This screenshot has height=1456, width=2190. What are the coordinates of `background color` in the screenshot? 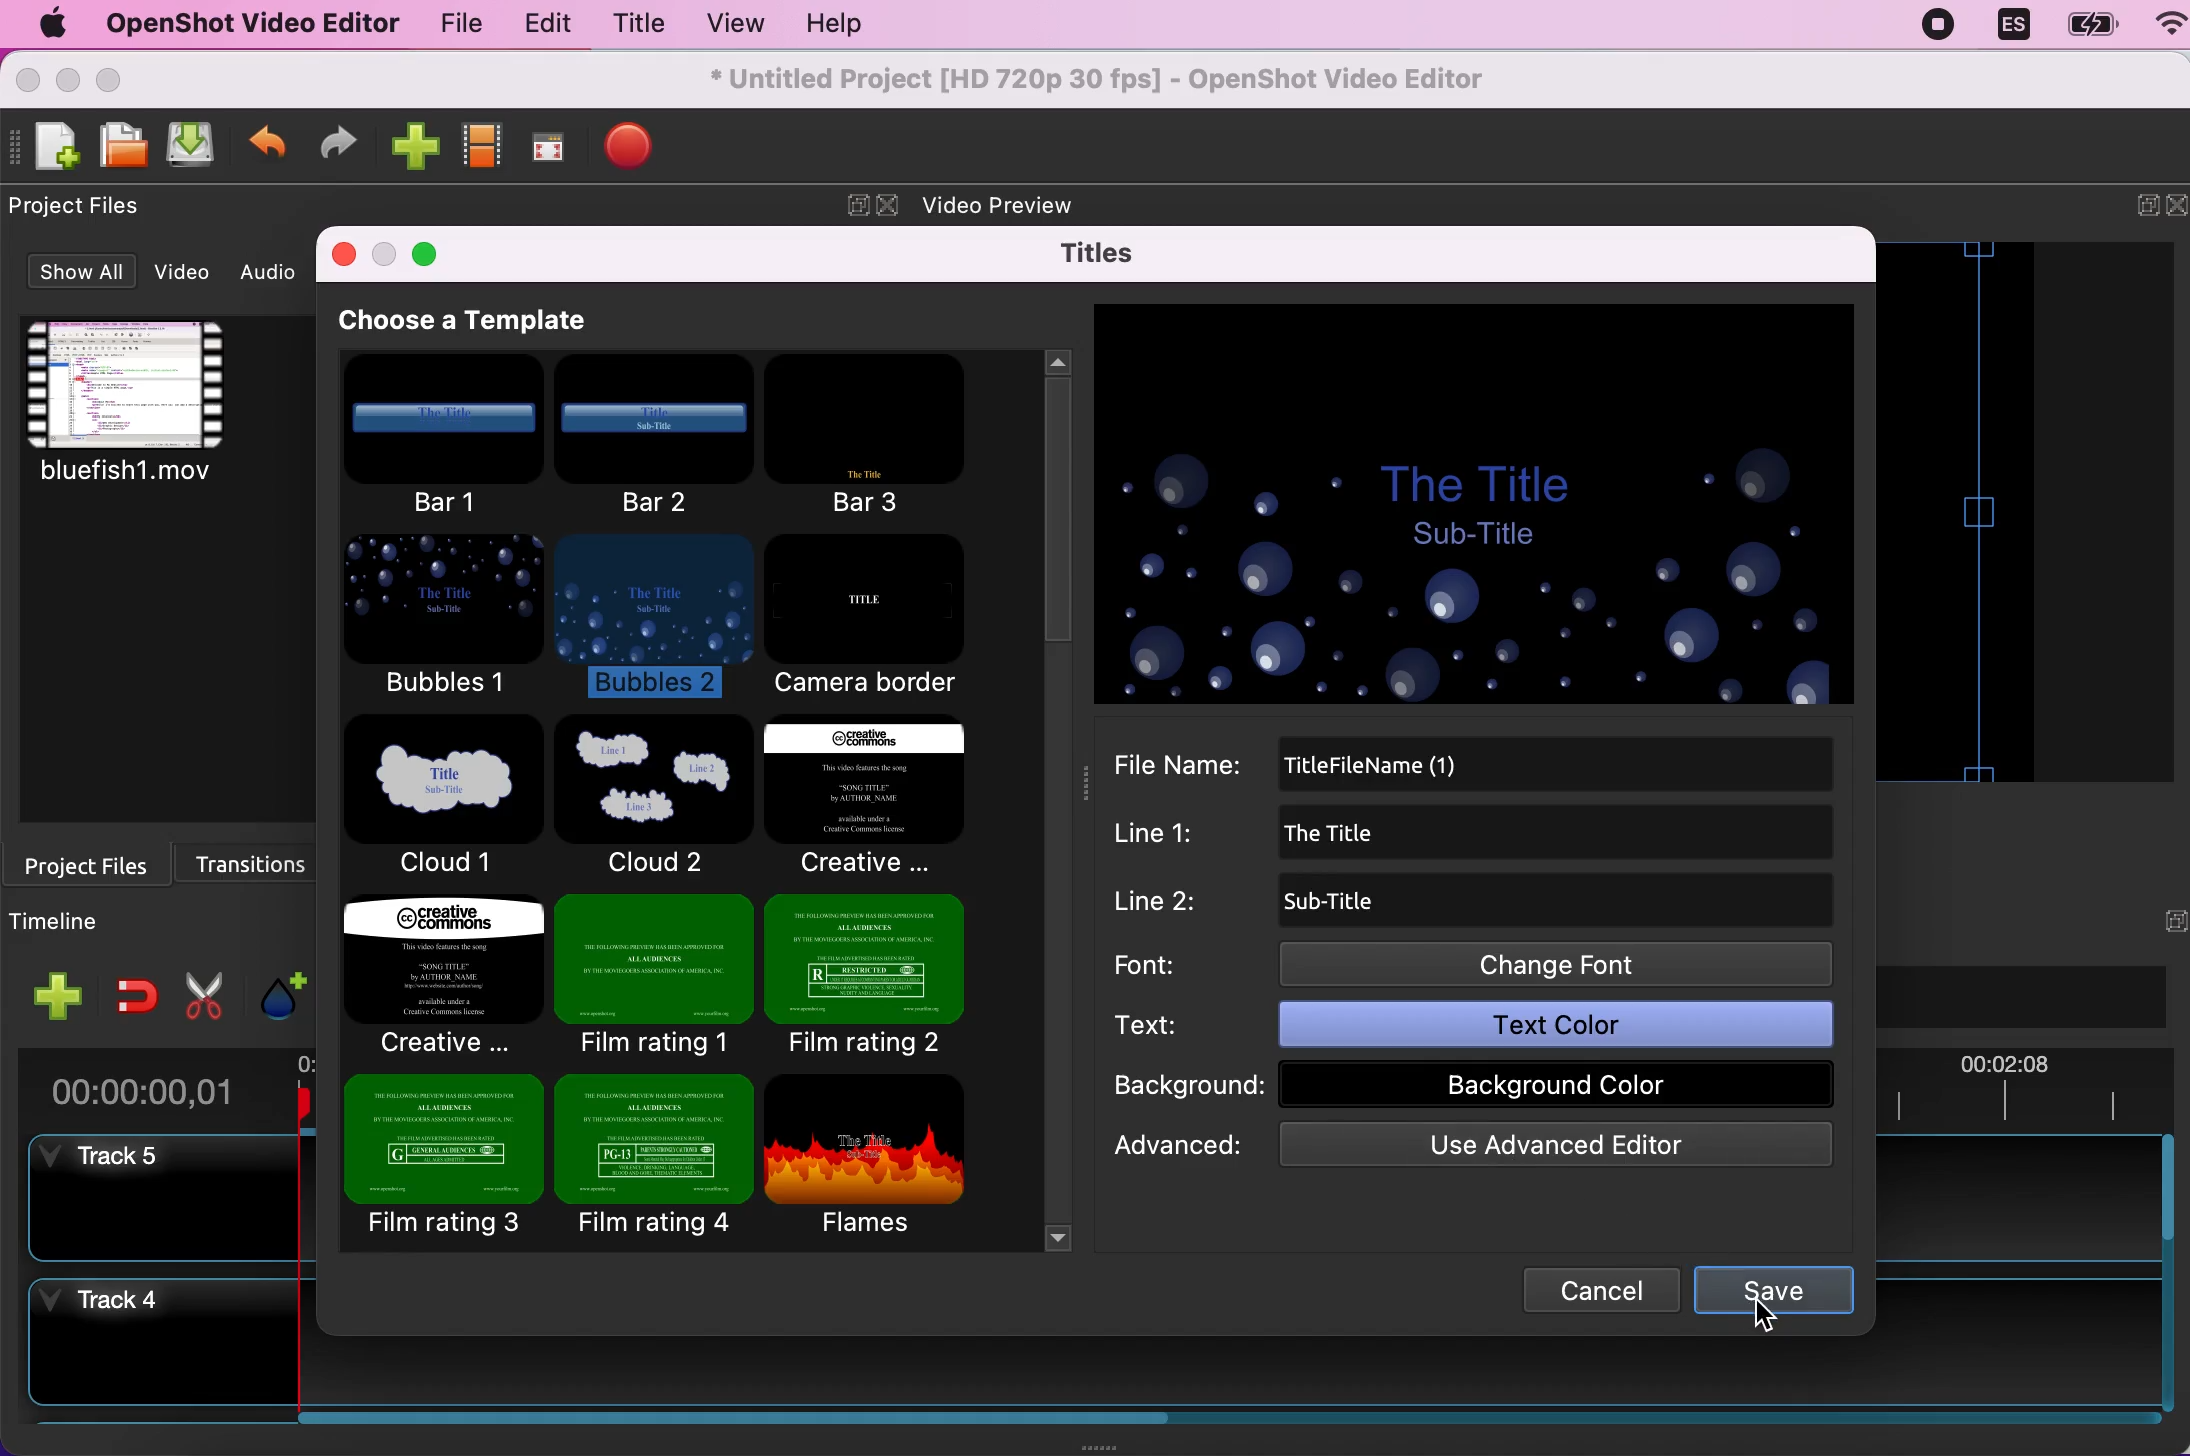 It's located at (1554, 1083).